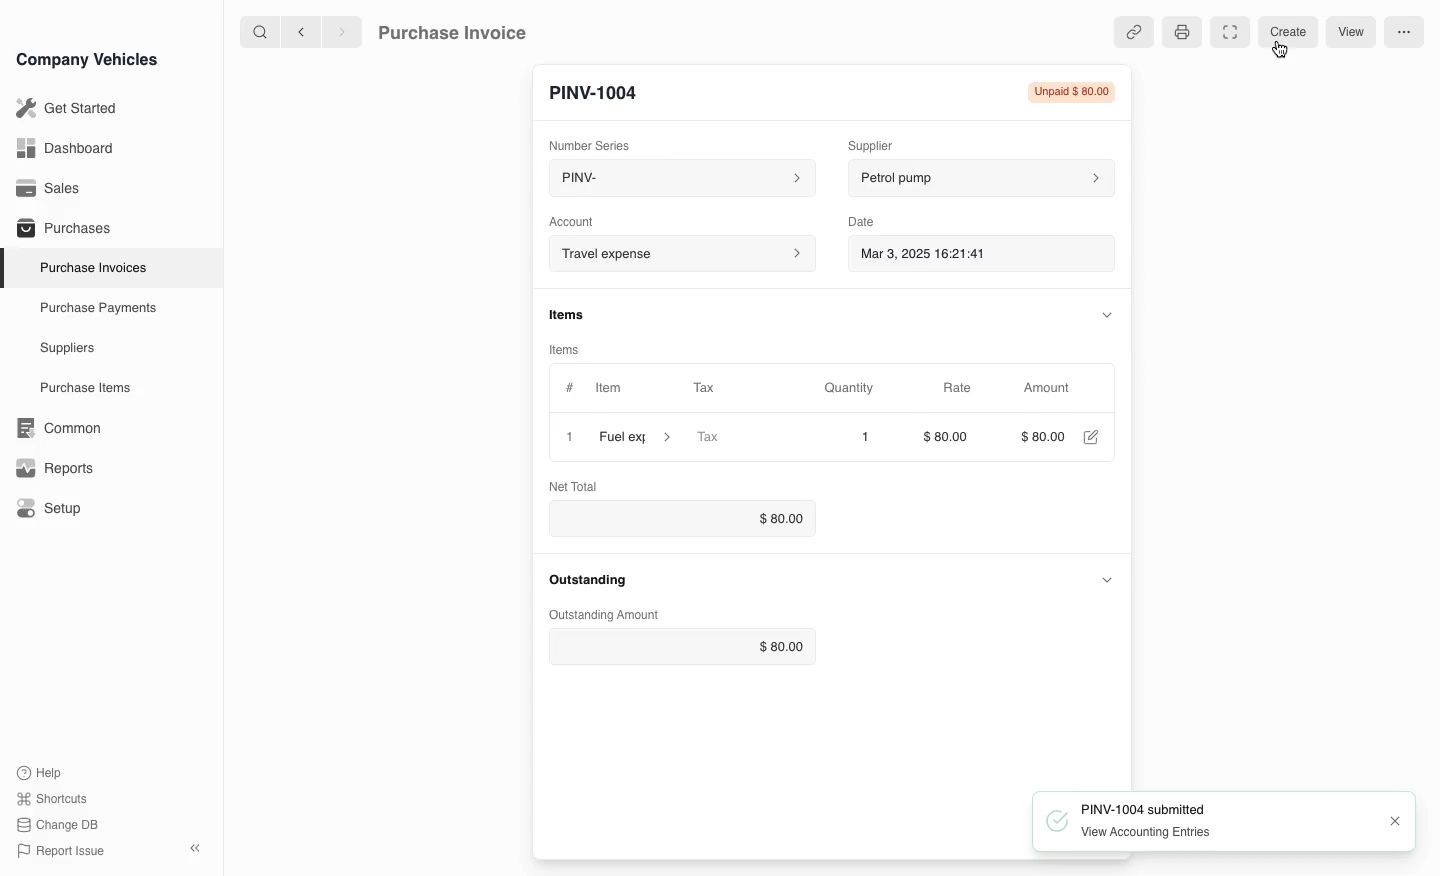  I want to click on Purchases, so click(59, 230).